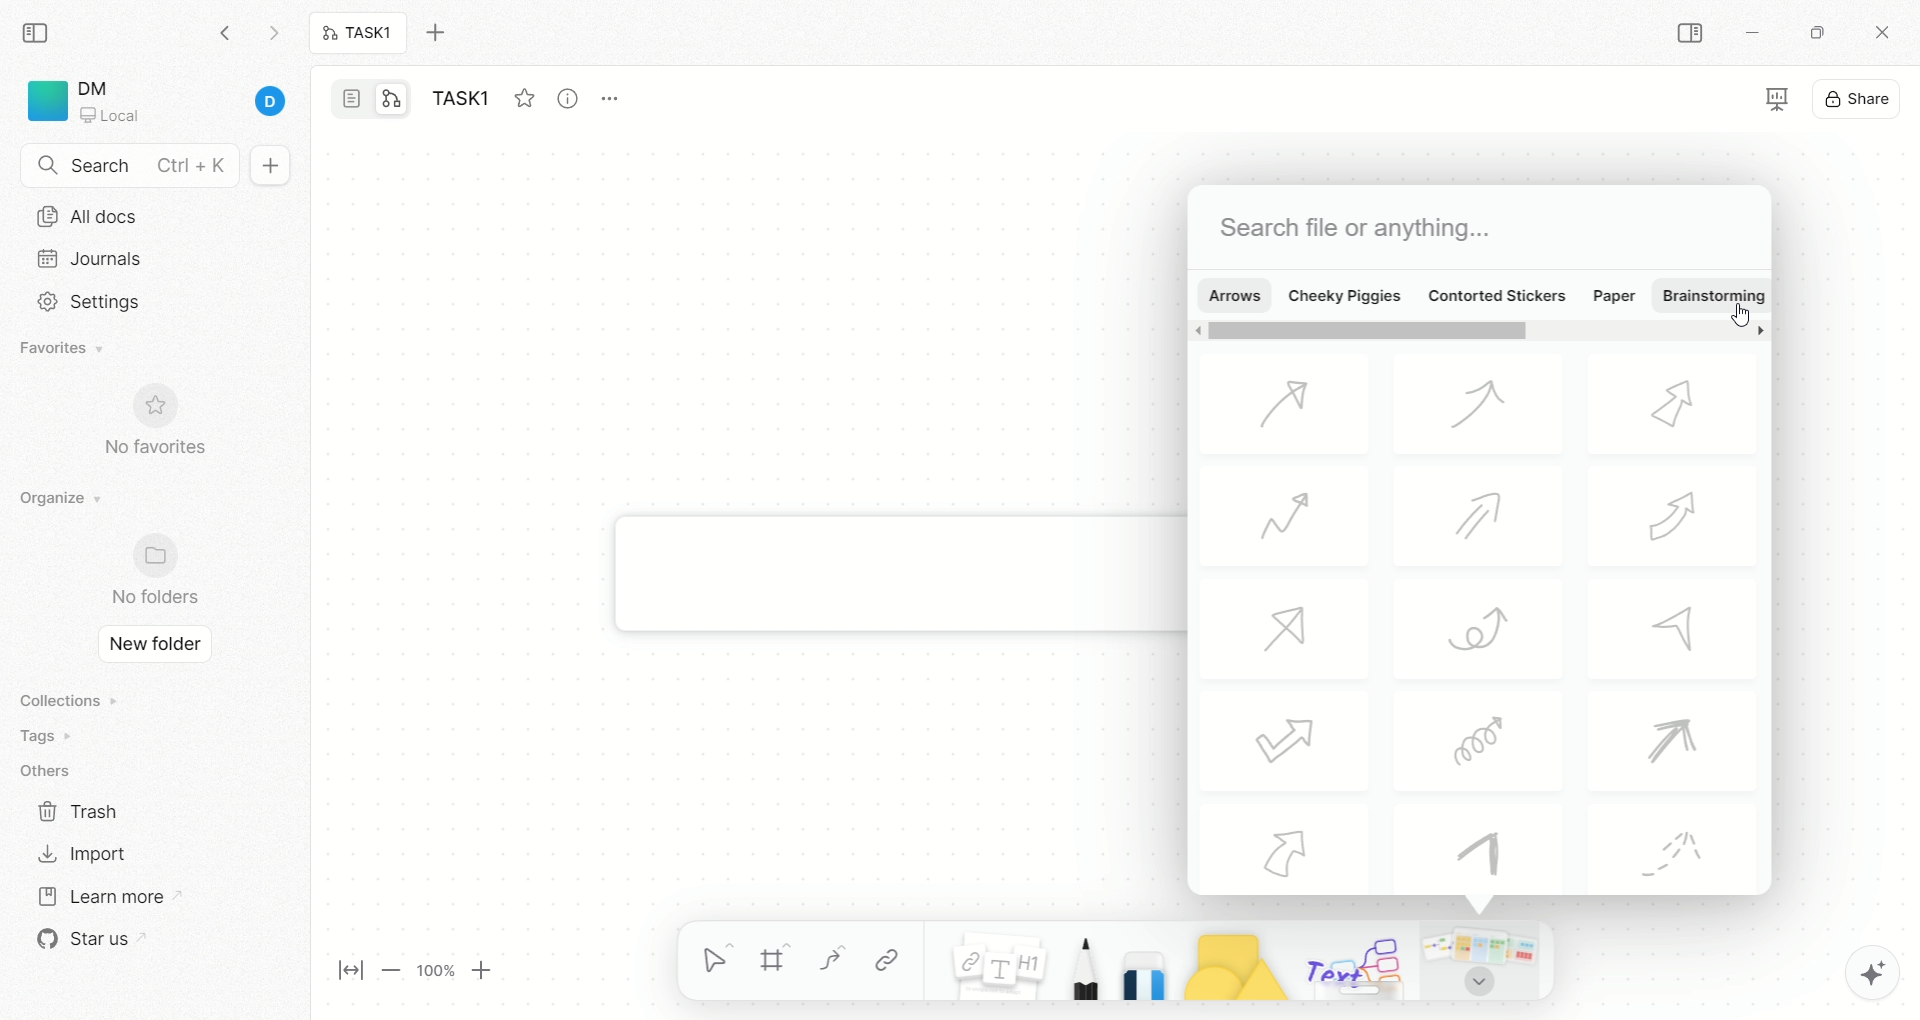  What do you see at coordinates (65, 350) in the screenshot?
I see `favorites` at bounding box center [65, 350].